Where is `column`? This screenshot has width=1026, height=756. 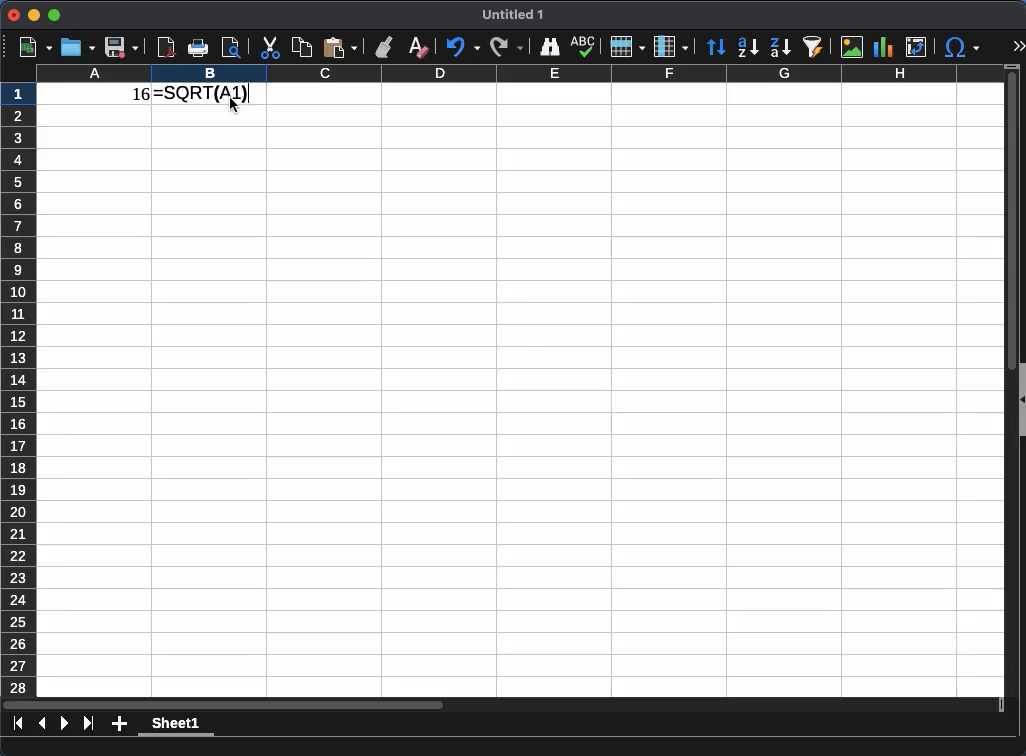 column is located at coordinates (517, 74).